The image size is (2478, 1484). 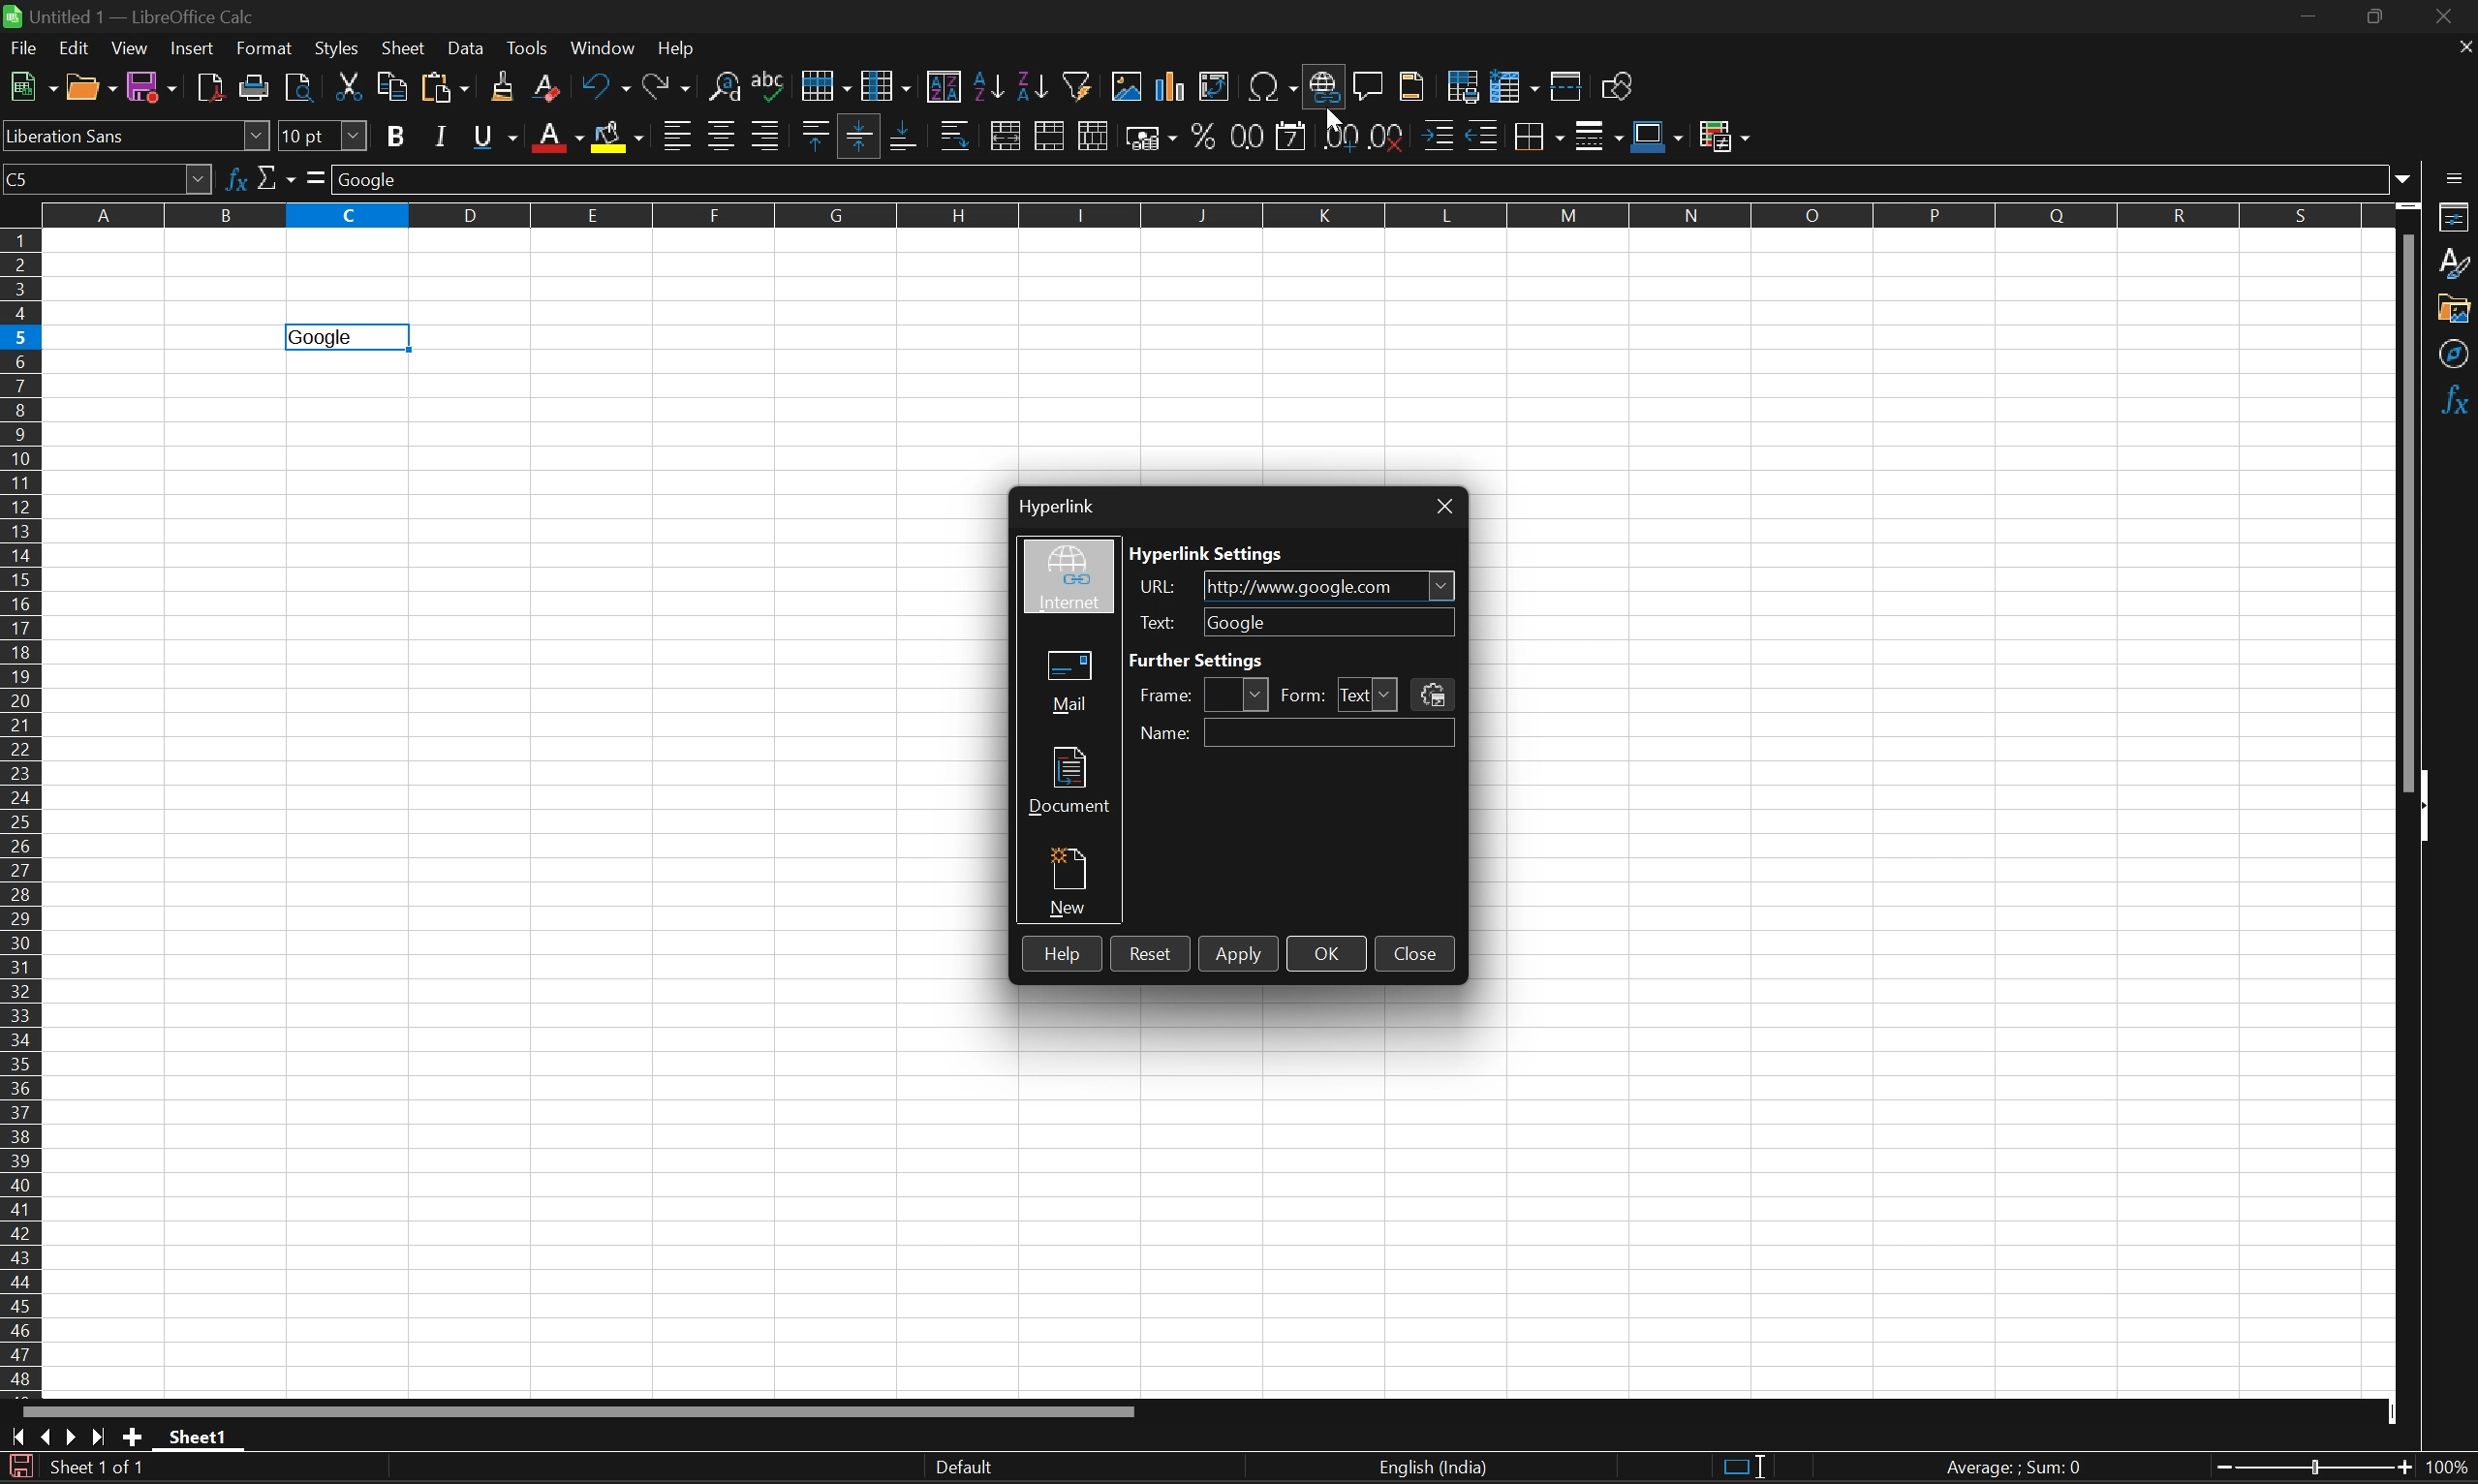 I want to click on Styles, so click(x=338, y=51).